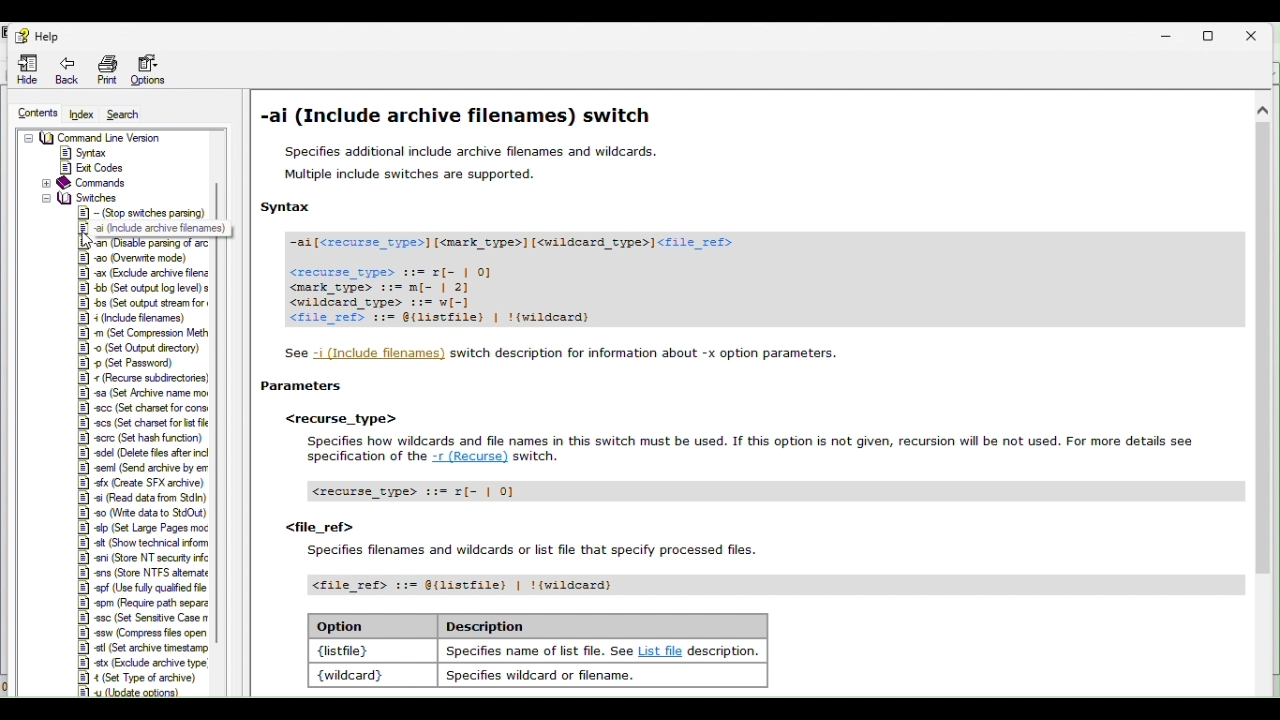 Image resolution: width=1280 pixels, height=720 pixels. What do you see at coordinates (144, 422) in the screenshot?
I see `set charset for list` at bounding box center [144, 422].